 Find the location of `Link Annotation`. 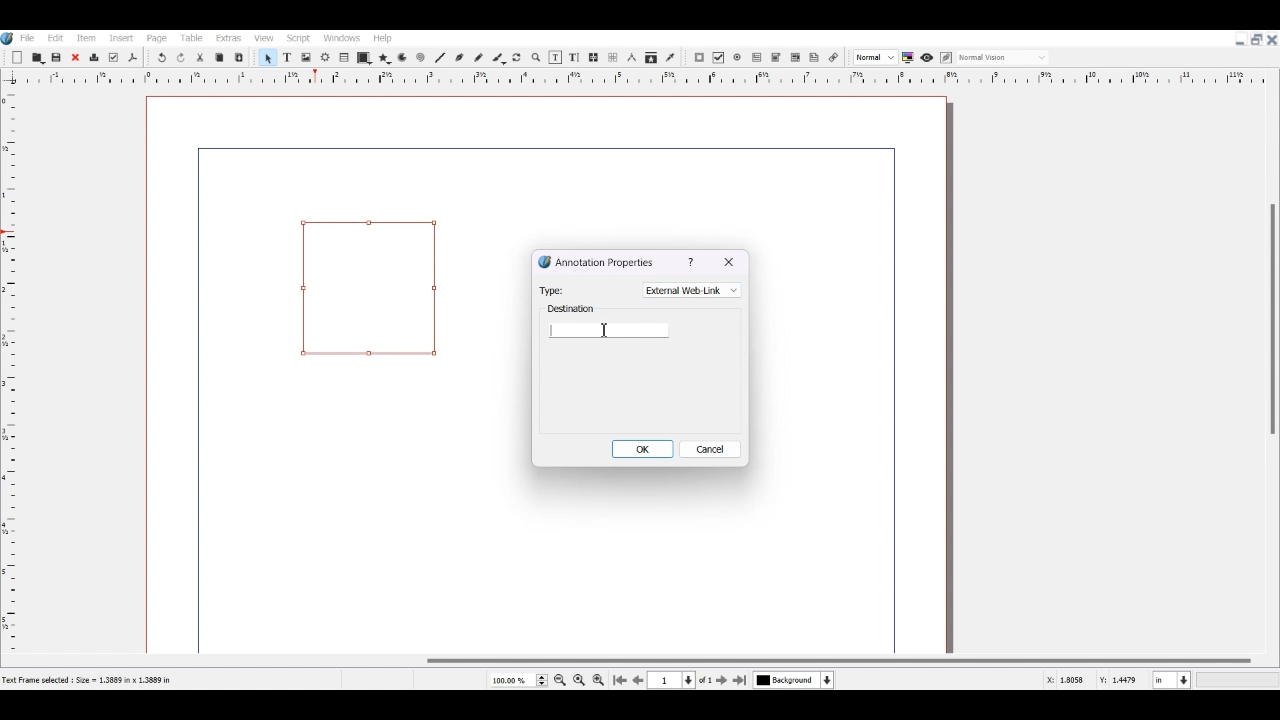

Link Annotation is located at coordinates (833, 56).